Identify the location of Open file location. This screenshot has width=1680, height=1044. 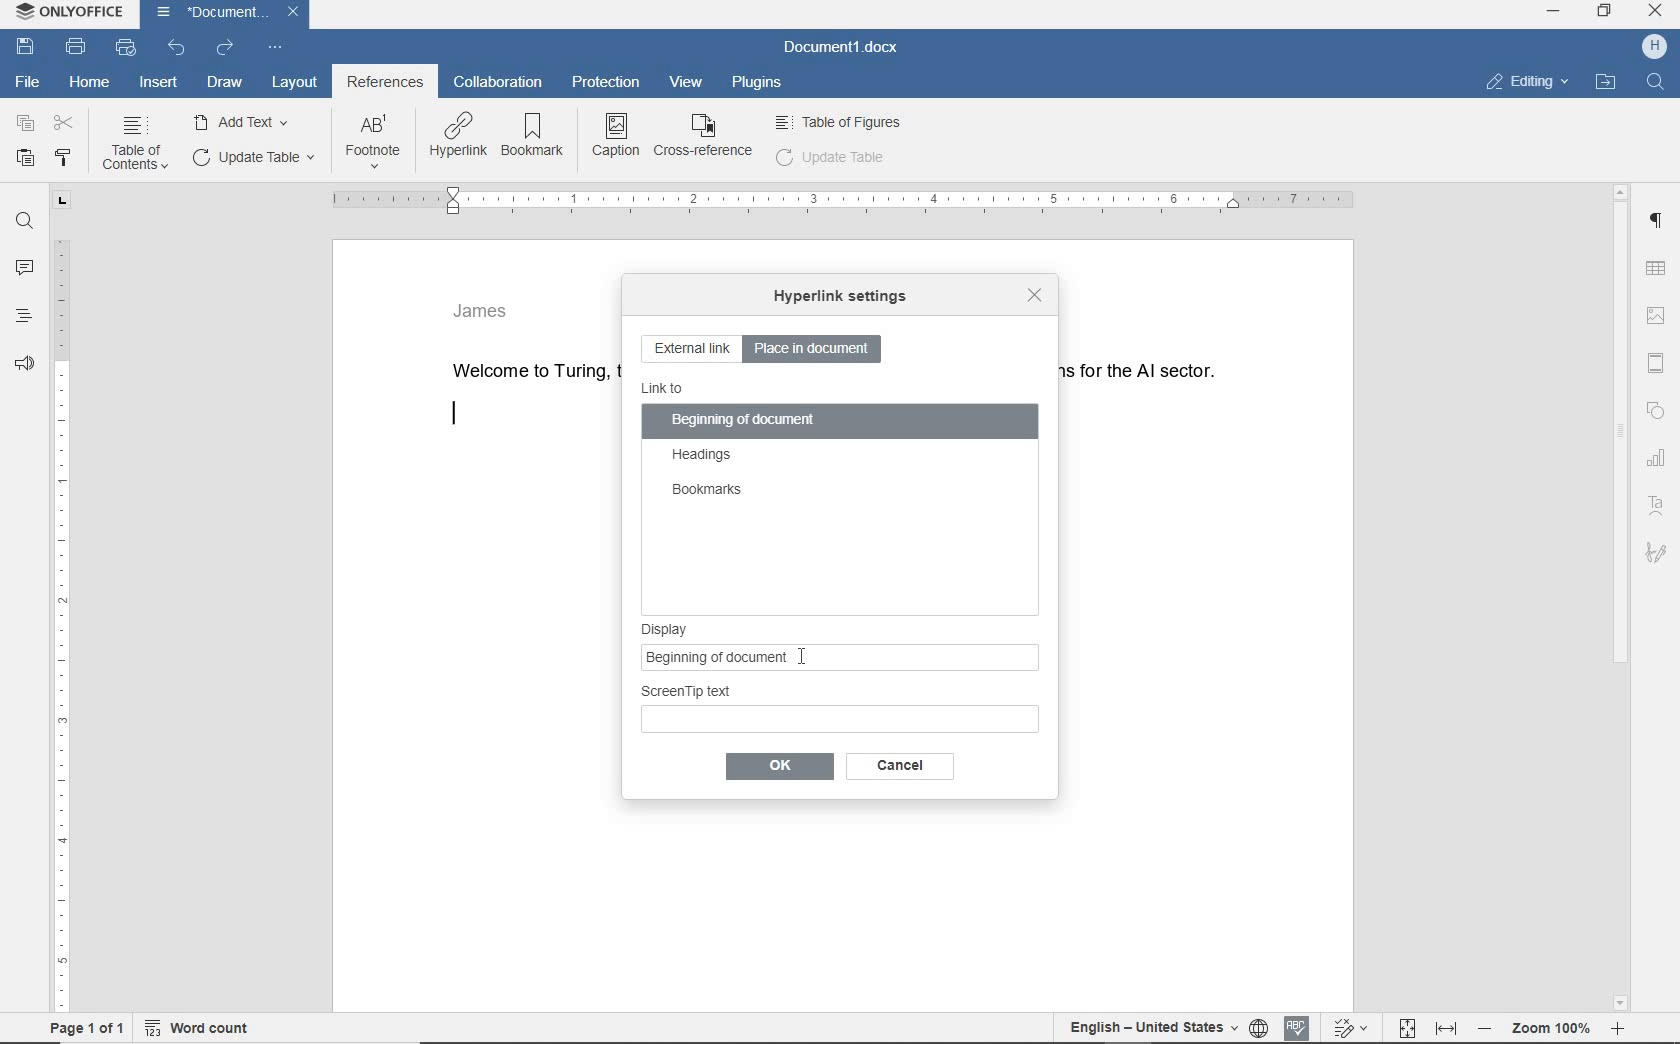
(1612, 78).